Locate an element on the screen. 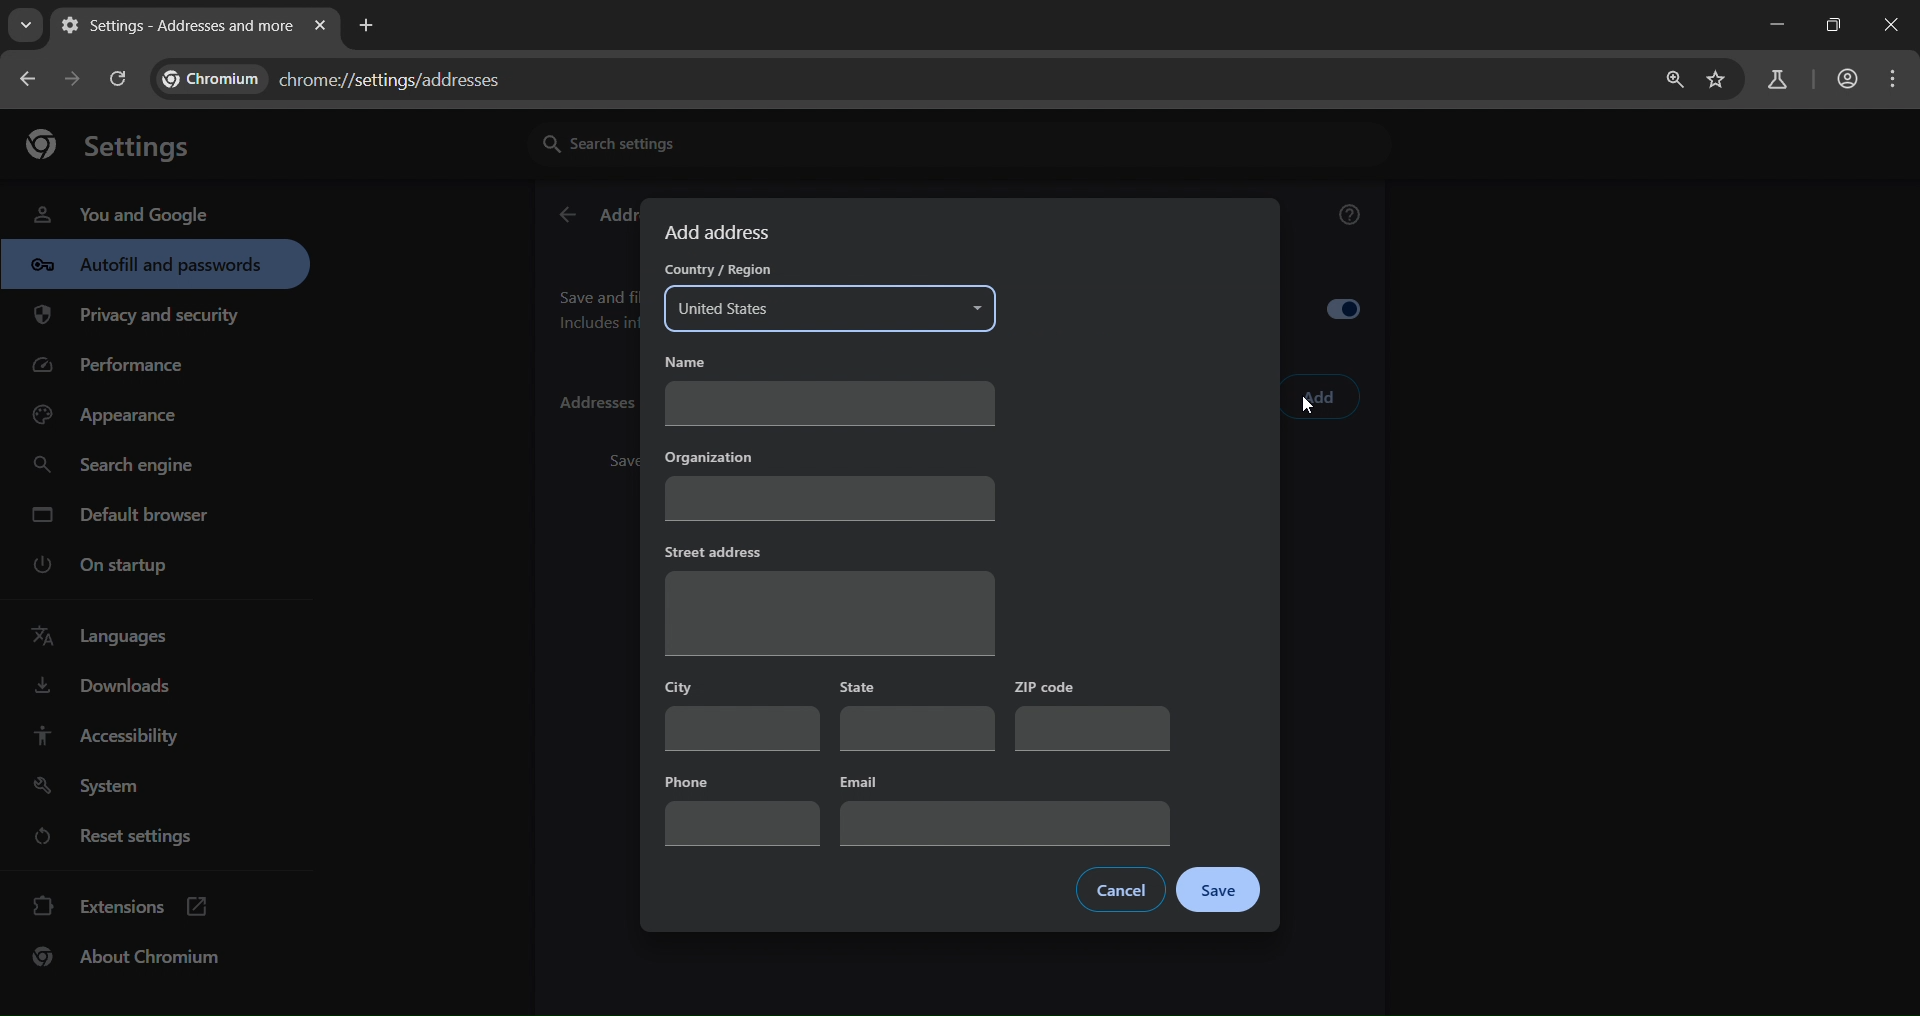 The height and width of the screenshot is (1016, 1920). close is located at coordinates (1894, 27).